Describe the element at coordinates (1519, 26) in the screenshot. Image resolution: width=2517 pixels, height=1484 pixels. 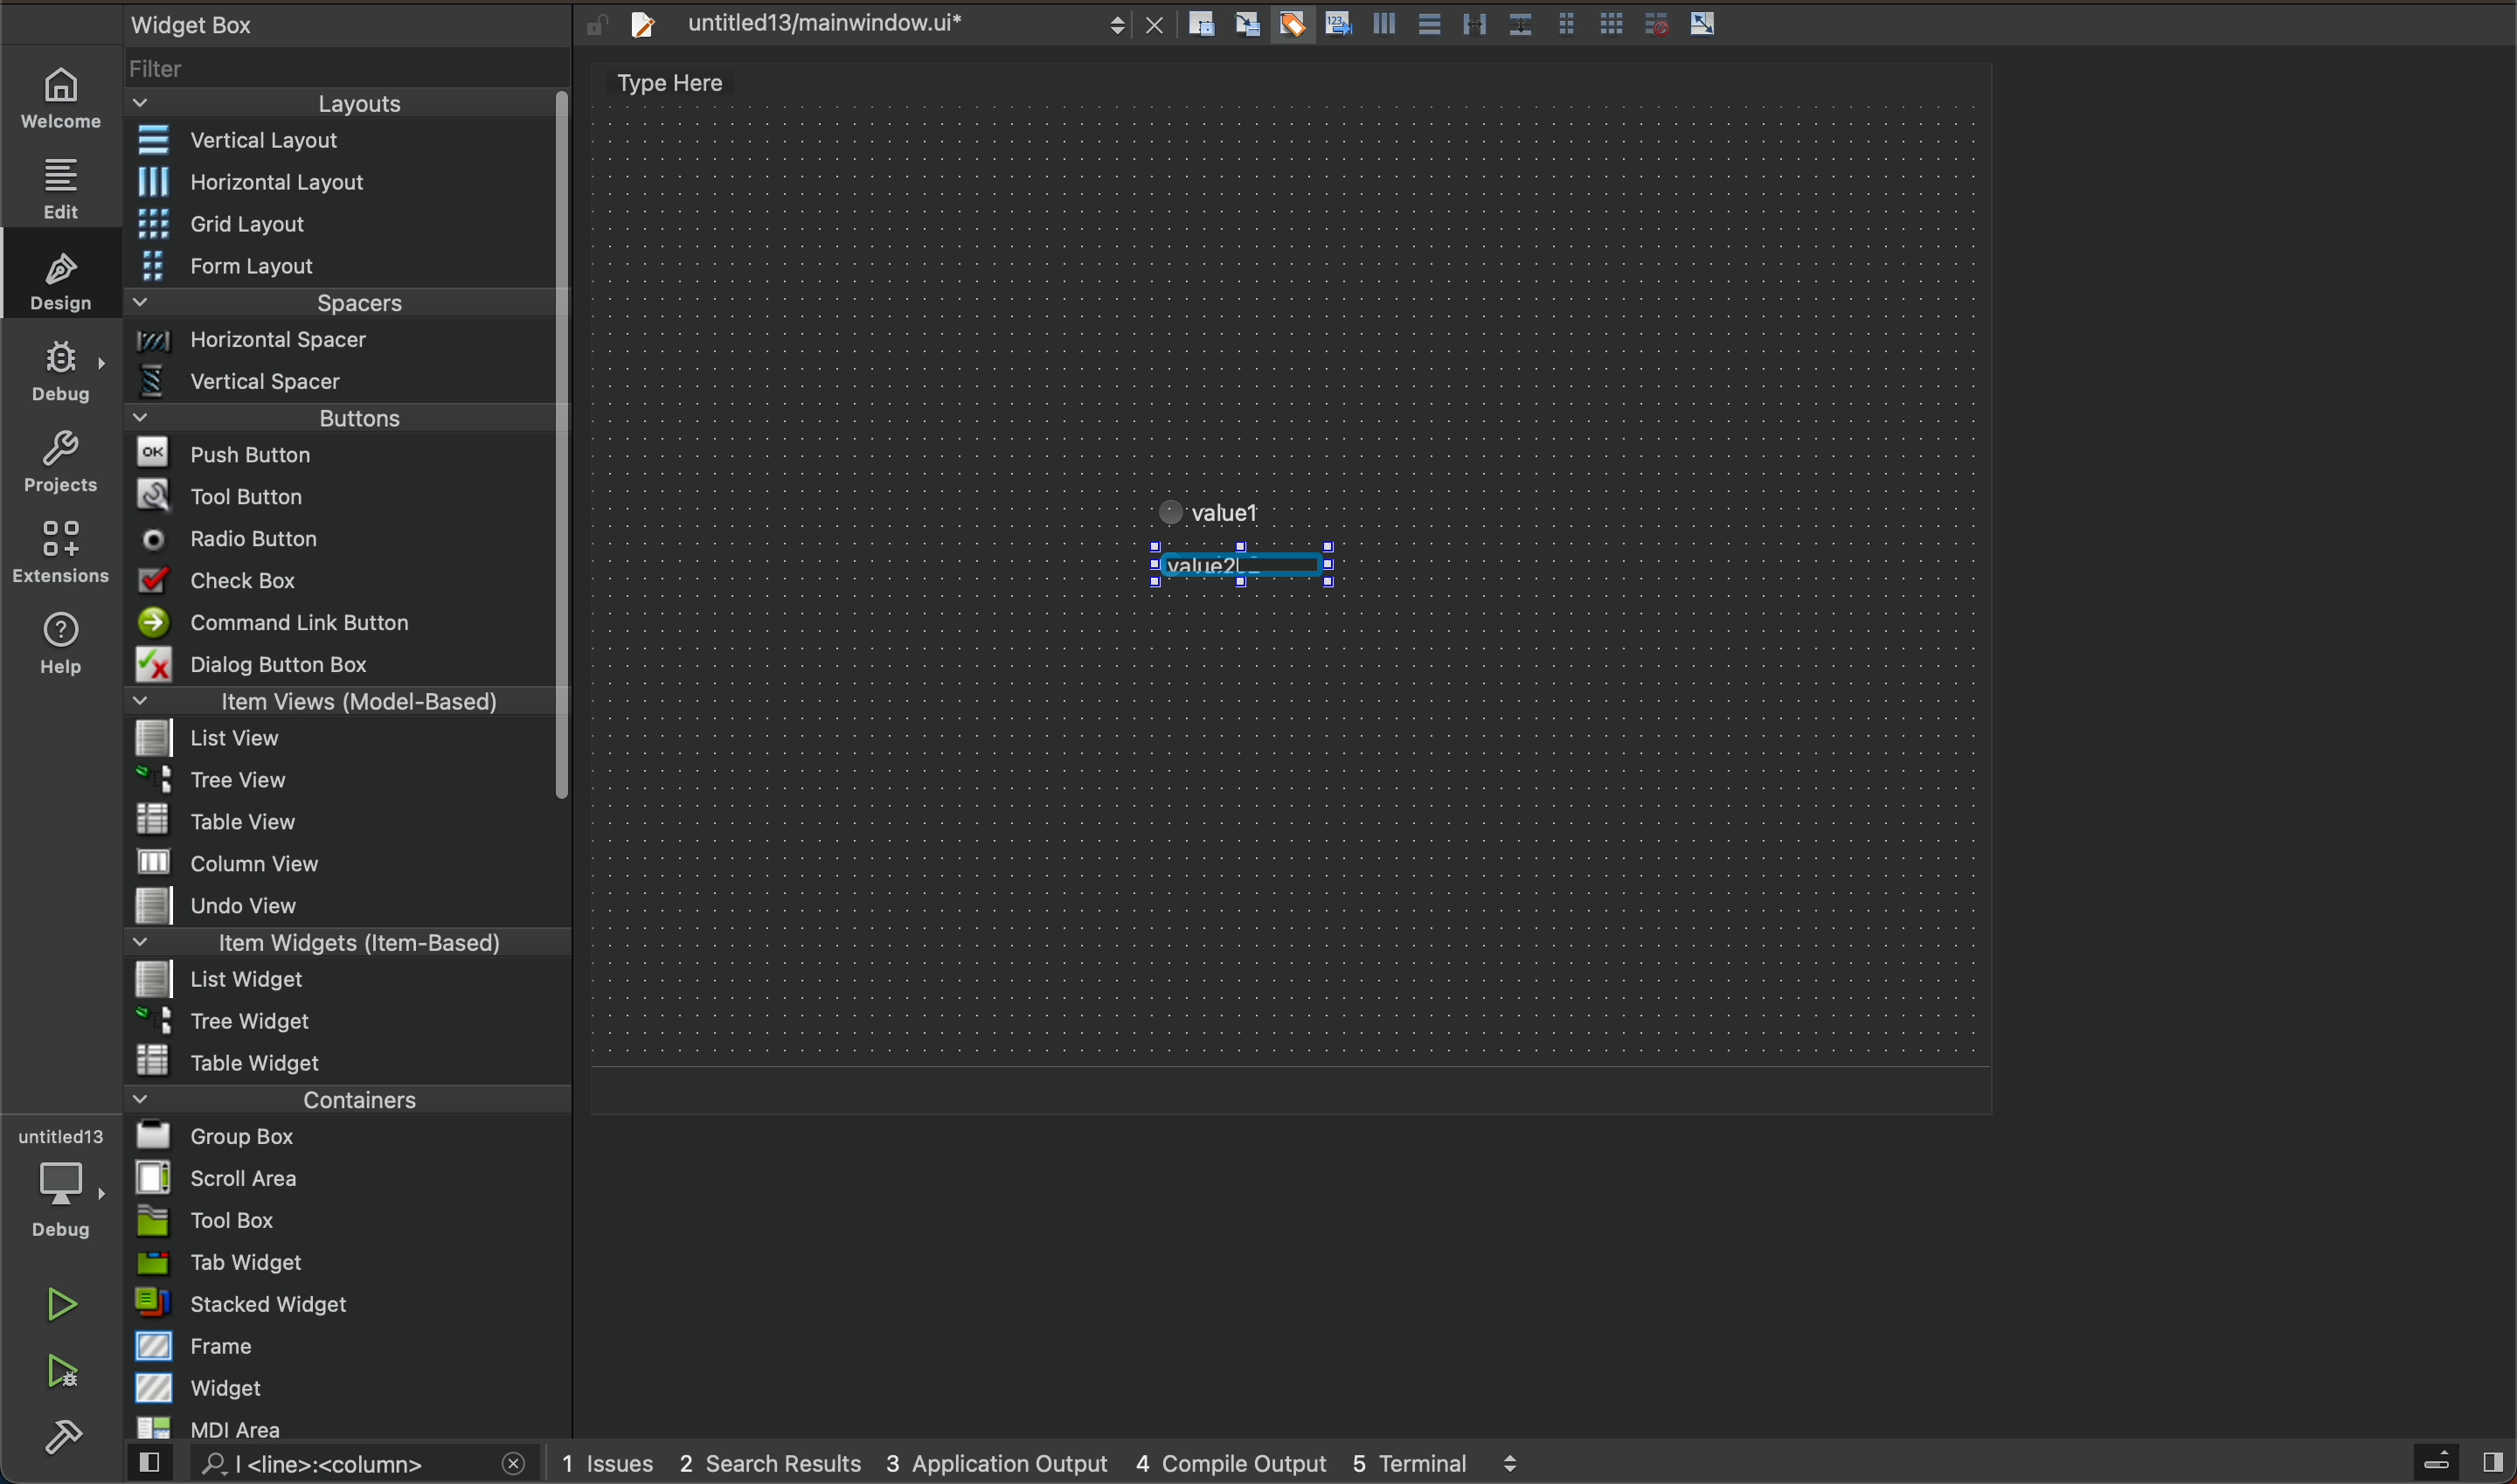
I see `` at that location.